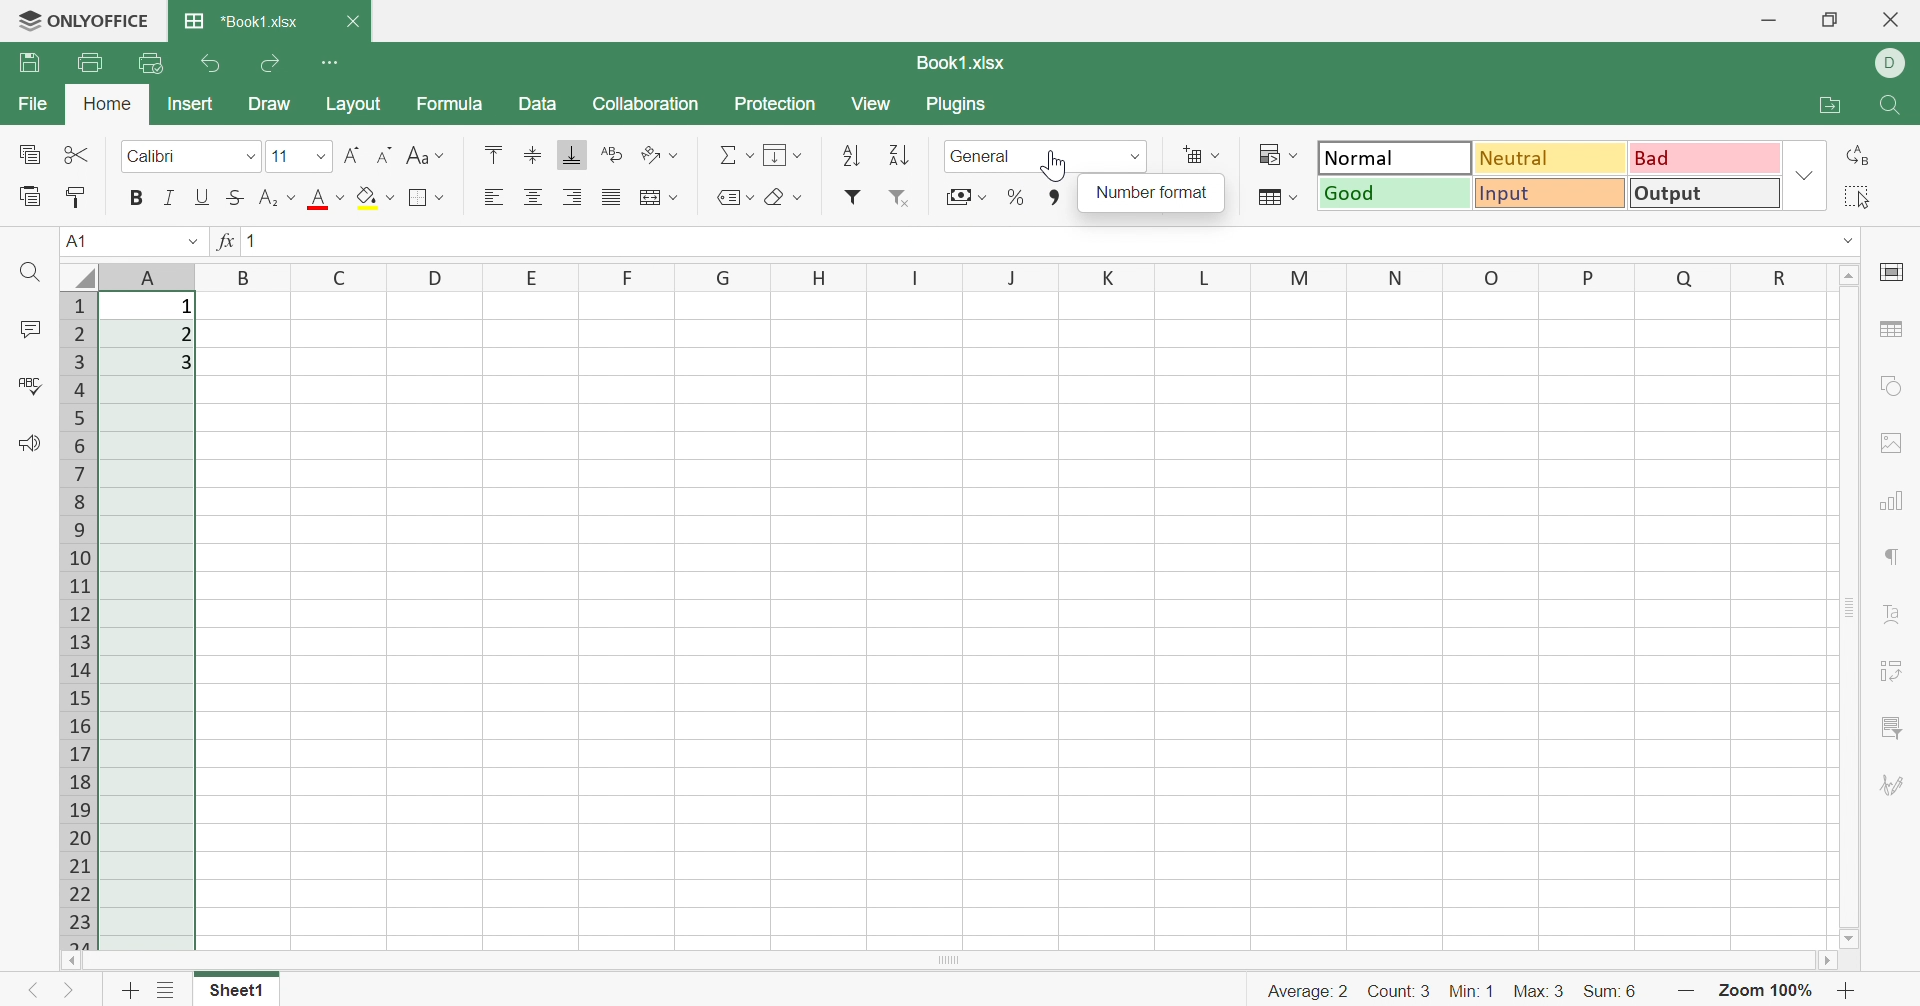 The image size is (1920, 1006). I want to click on Find, so click(28, 273).